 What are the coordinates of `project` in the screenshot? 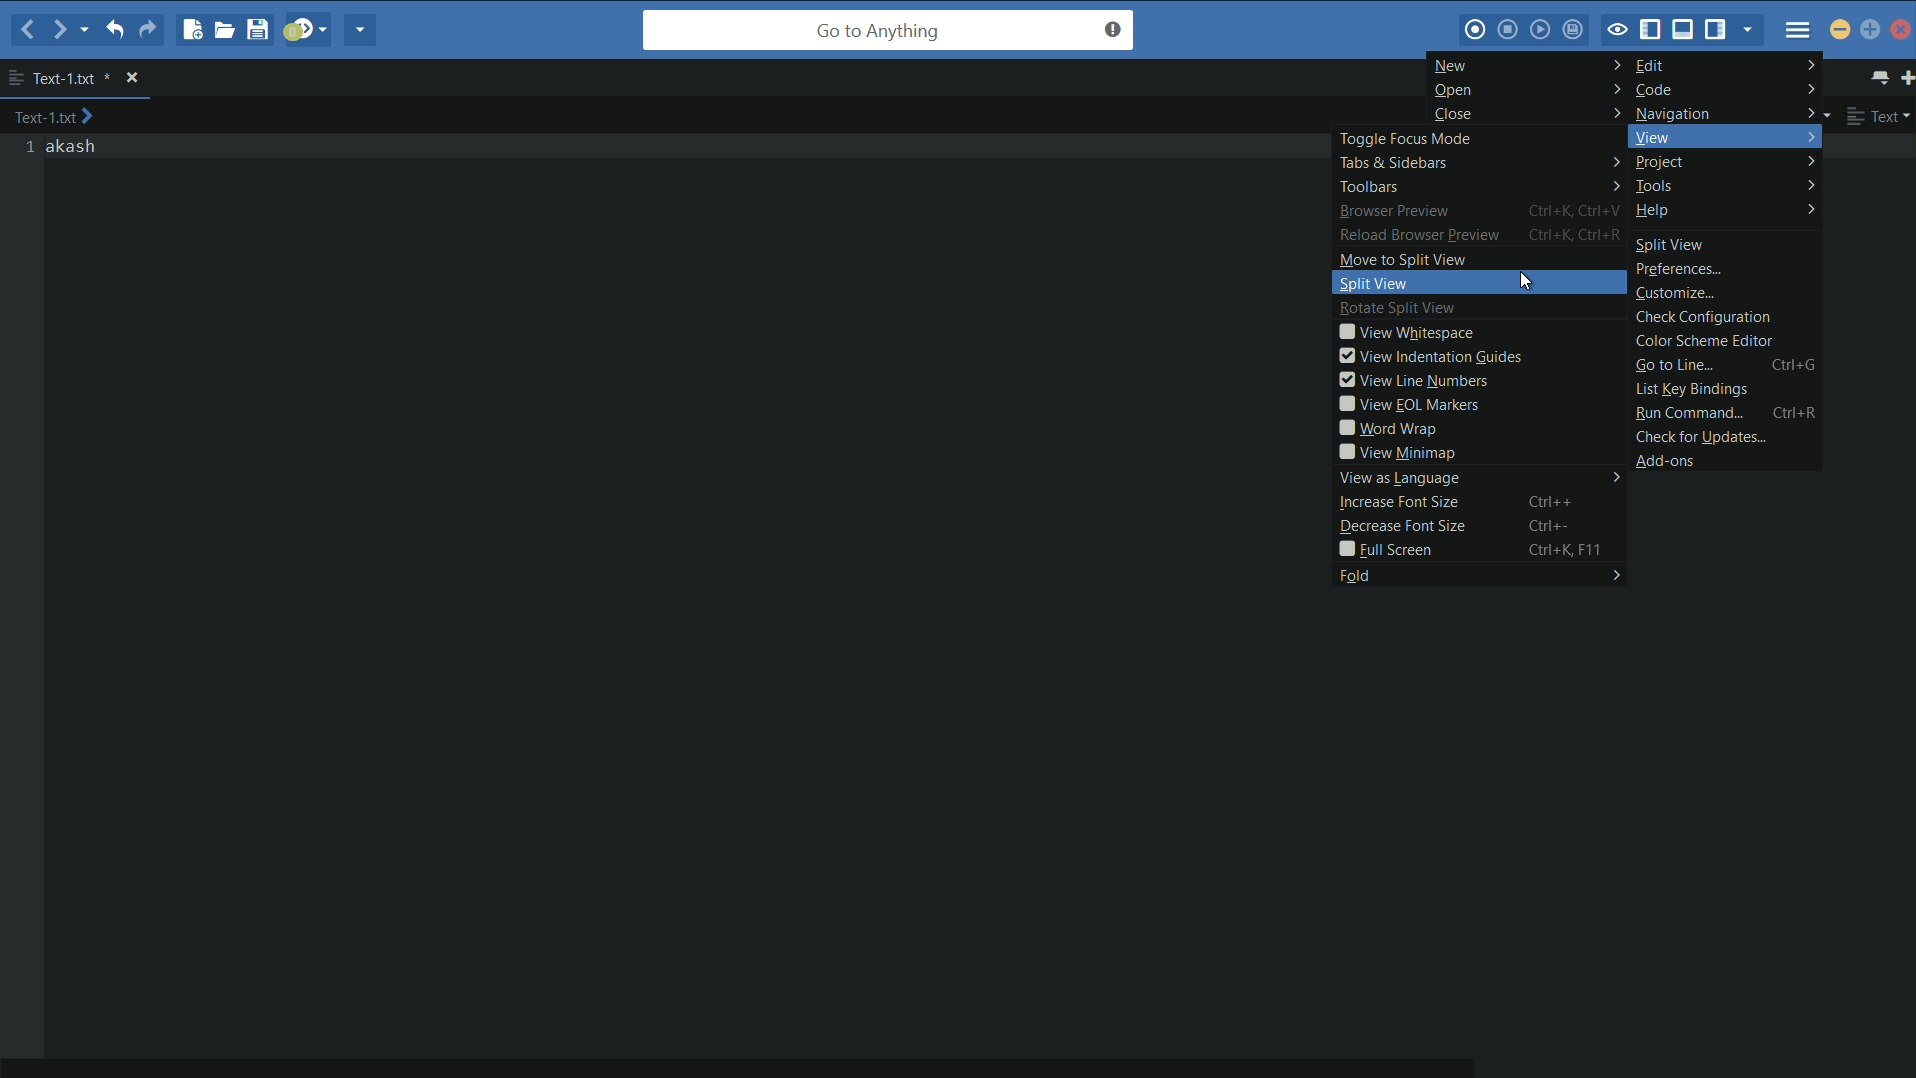 It's located at (1726, 162).